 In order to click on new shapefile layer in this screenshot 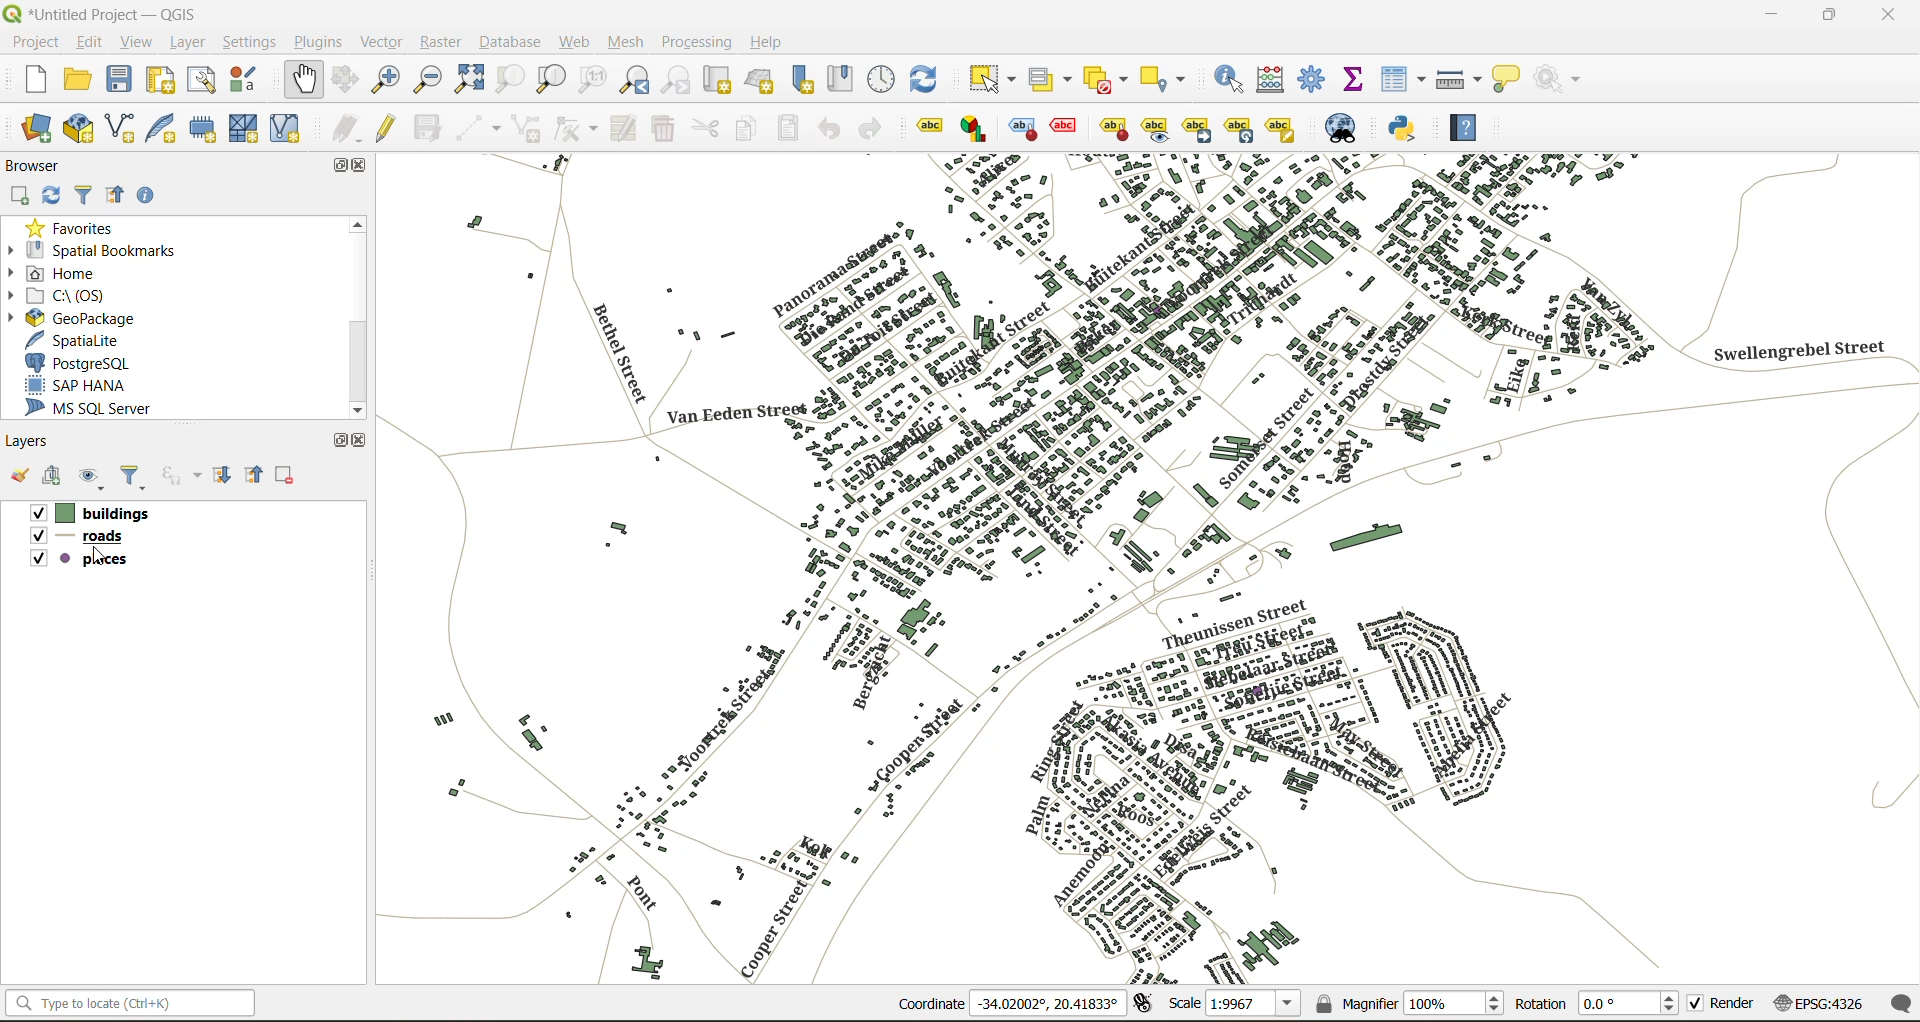, I will do `click(129, 129)`.